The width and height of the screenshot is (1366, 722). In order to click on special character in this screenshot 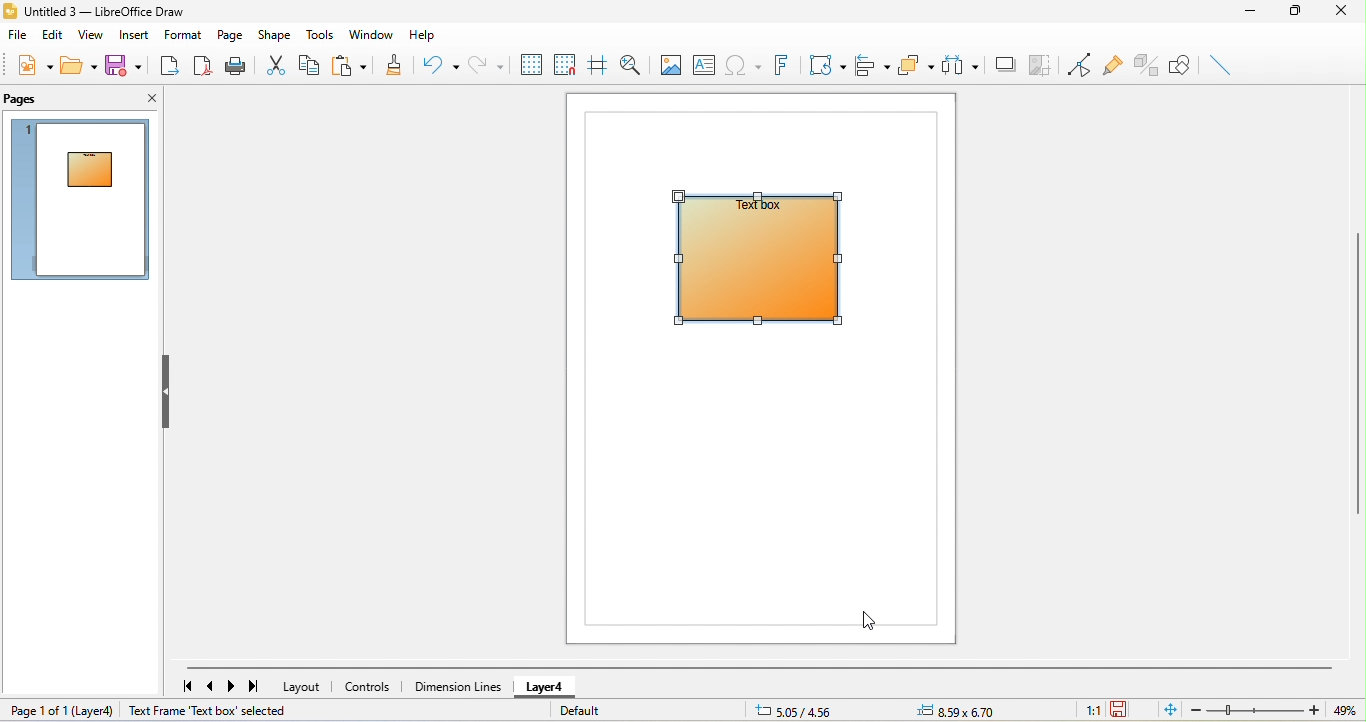, I will do `click(745, 65)`.